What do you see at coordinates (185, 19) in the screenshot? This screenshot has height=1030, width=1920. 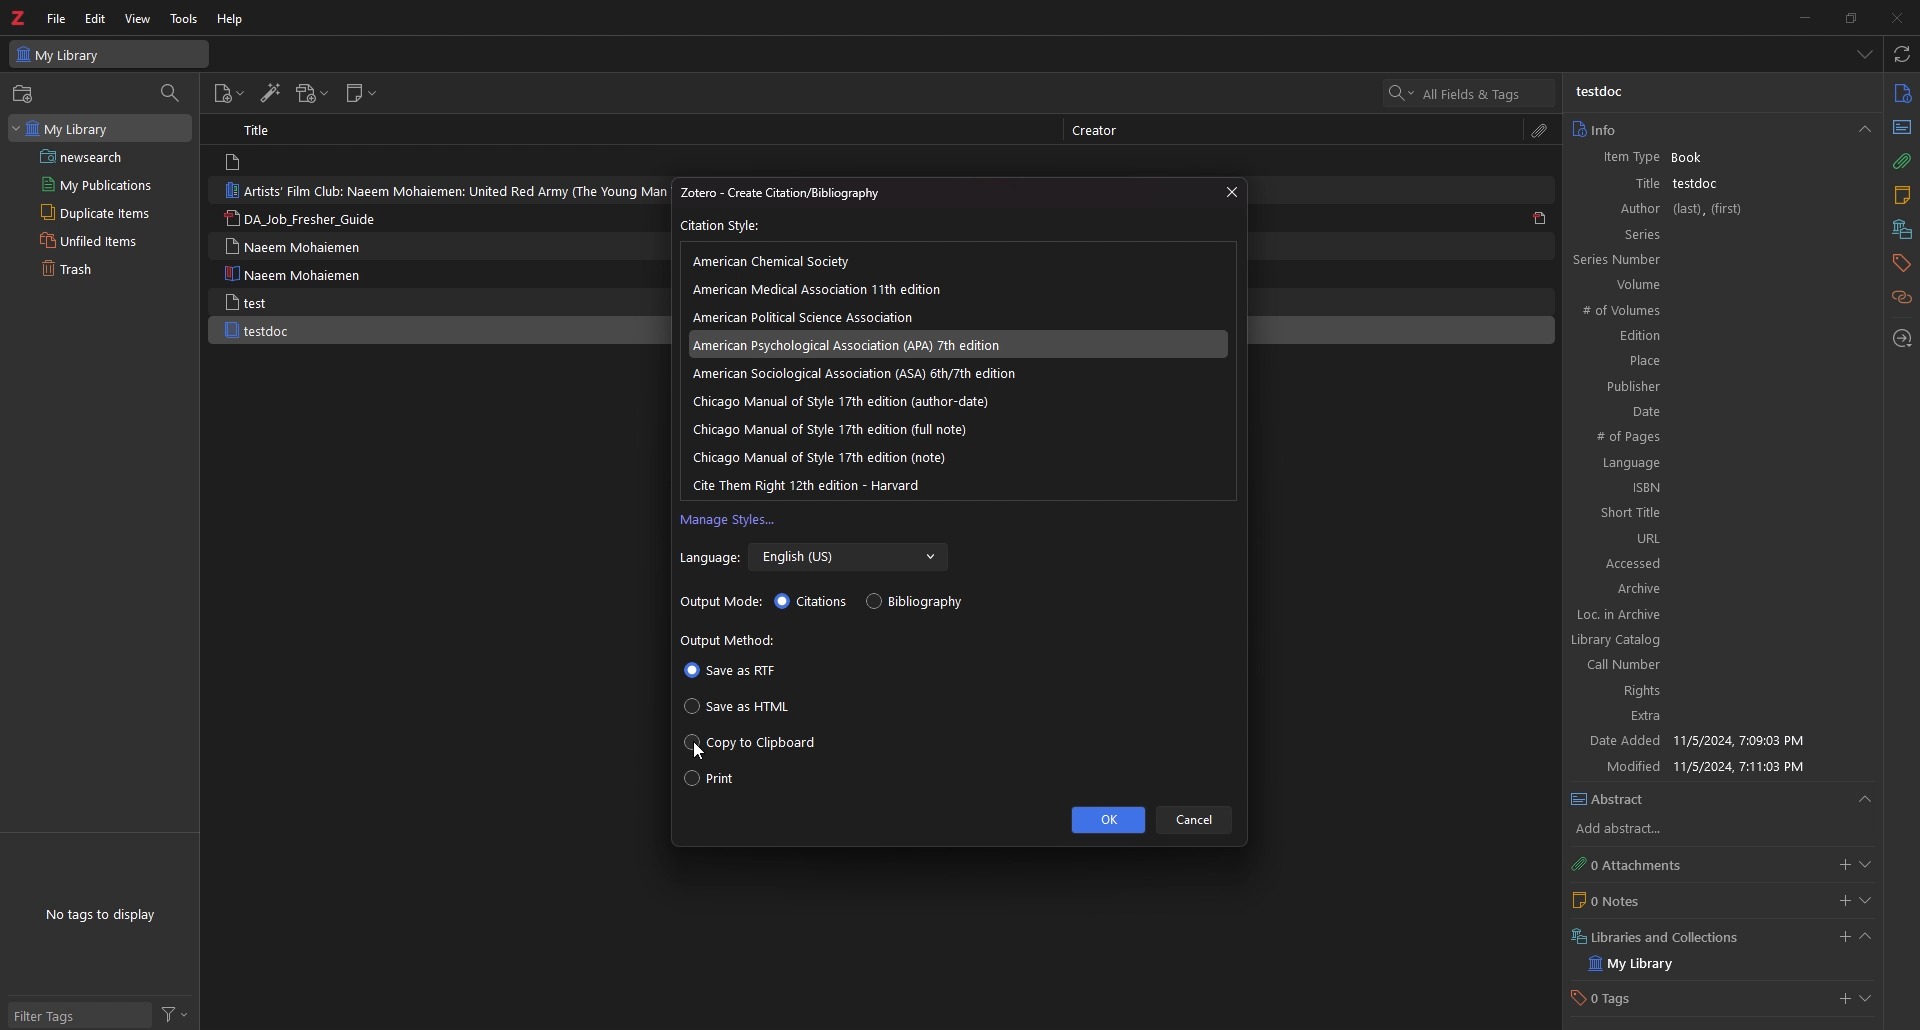 I see `tools` at bounding box center [185, 19].